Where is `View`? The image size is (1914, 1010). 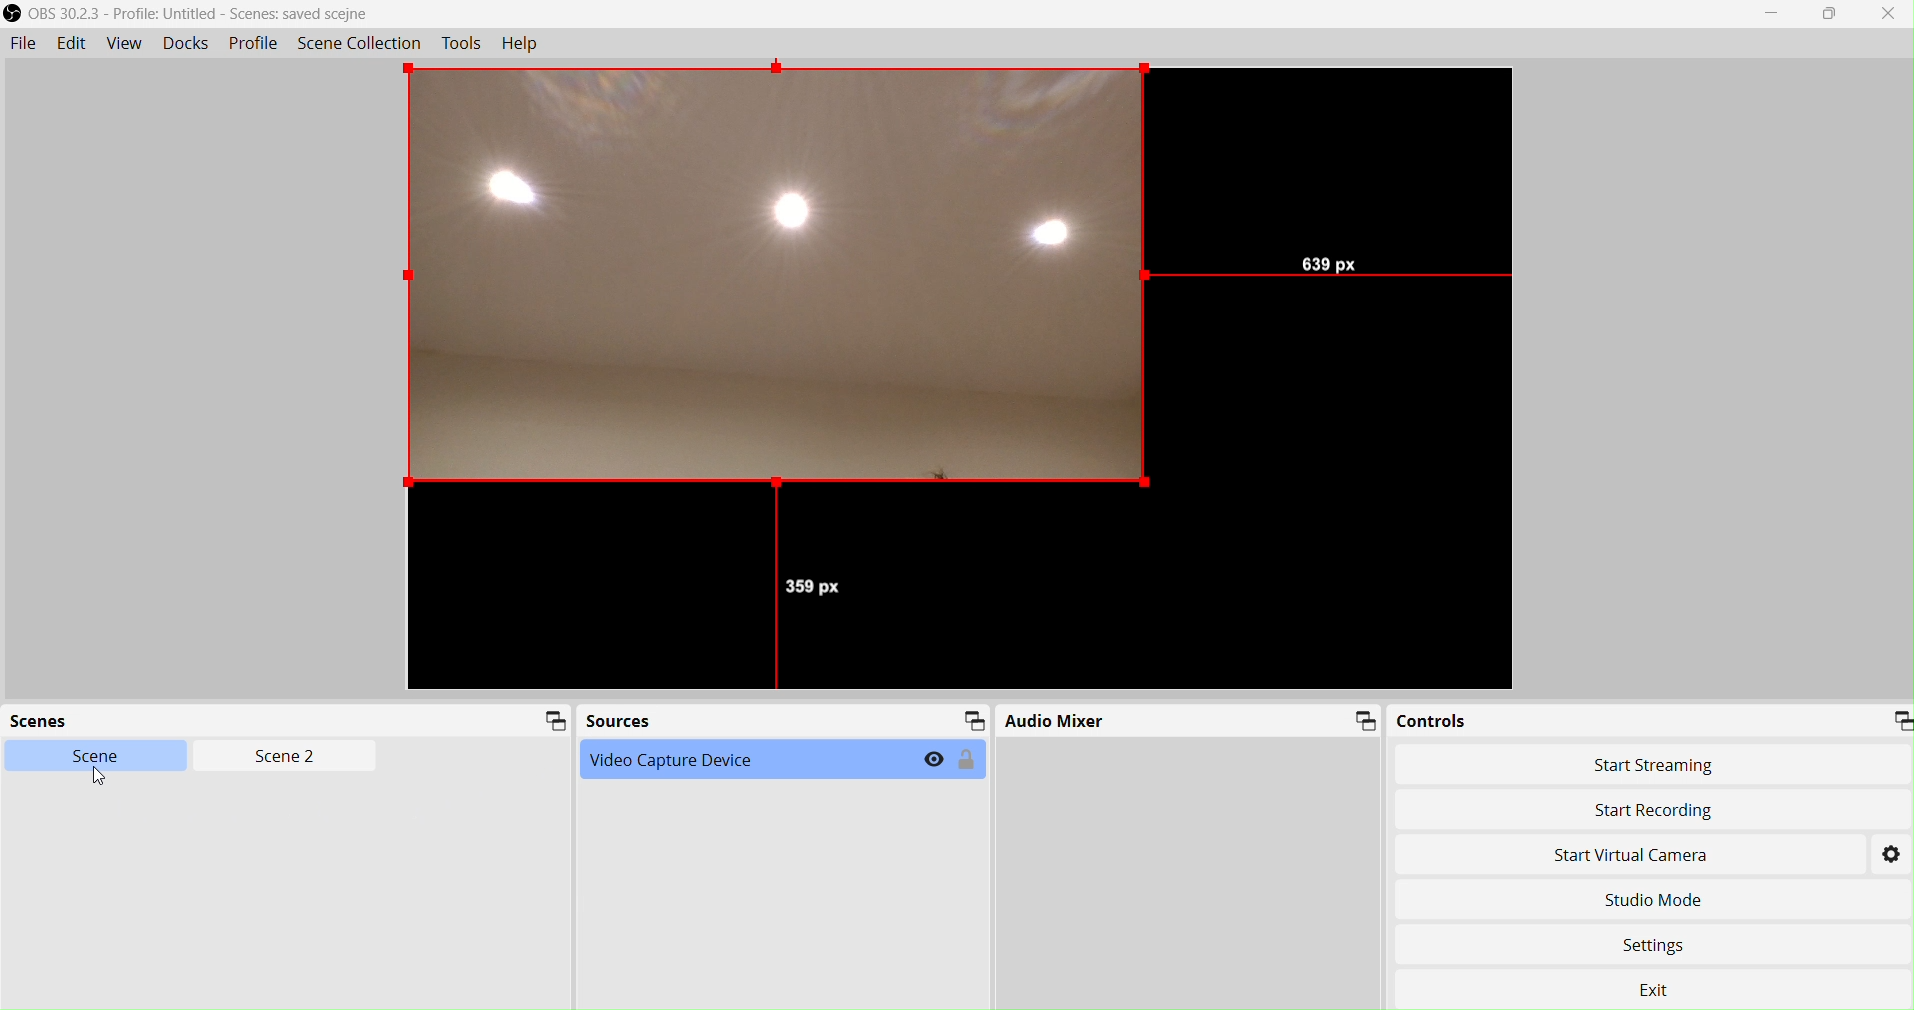
View is located at coordinates (125, 44).